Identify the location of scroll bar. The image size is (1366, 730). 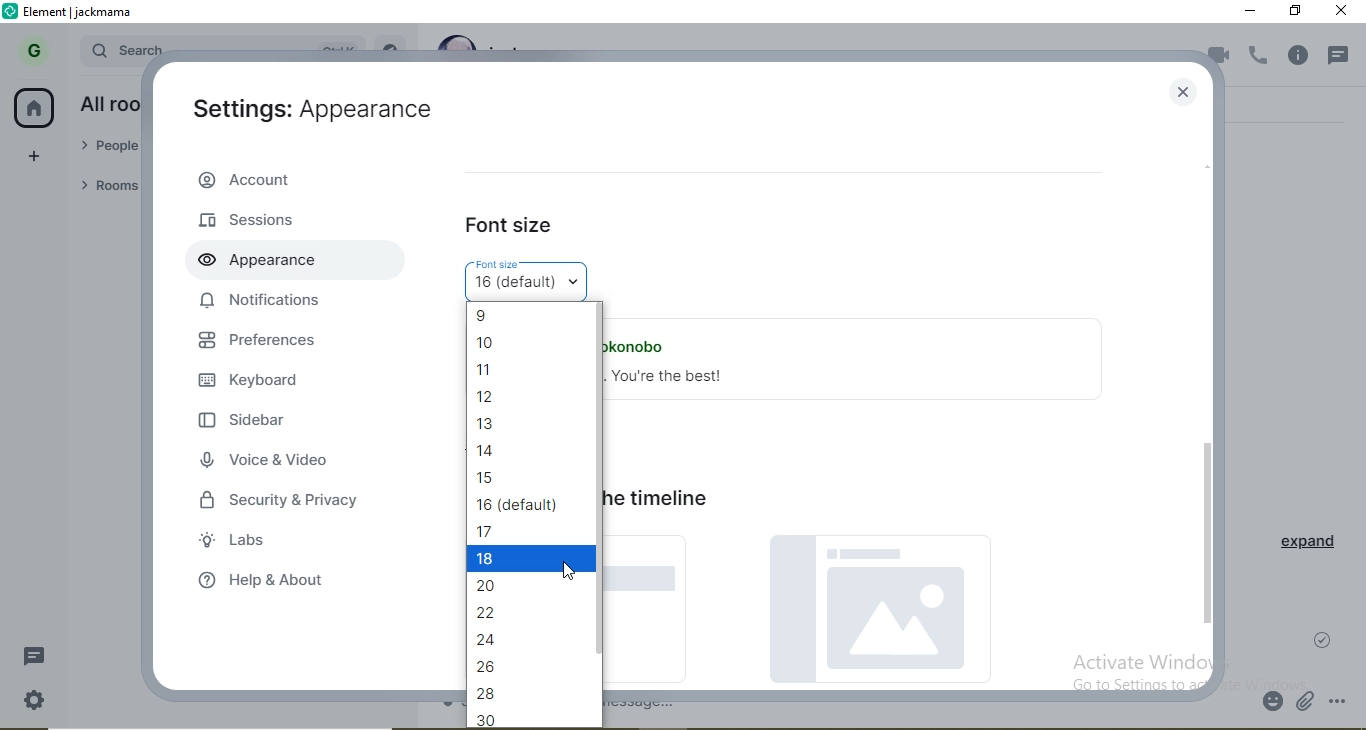
(1208, 395).